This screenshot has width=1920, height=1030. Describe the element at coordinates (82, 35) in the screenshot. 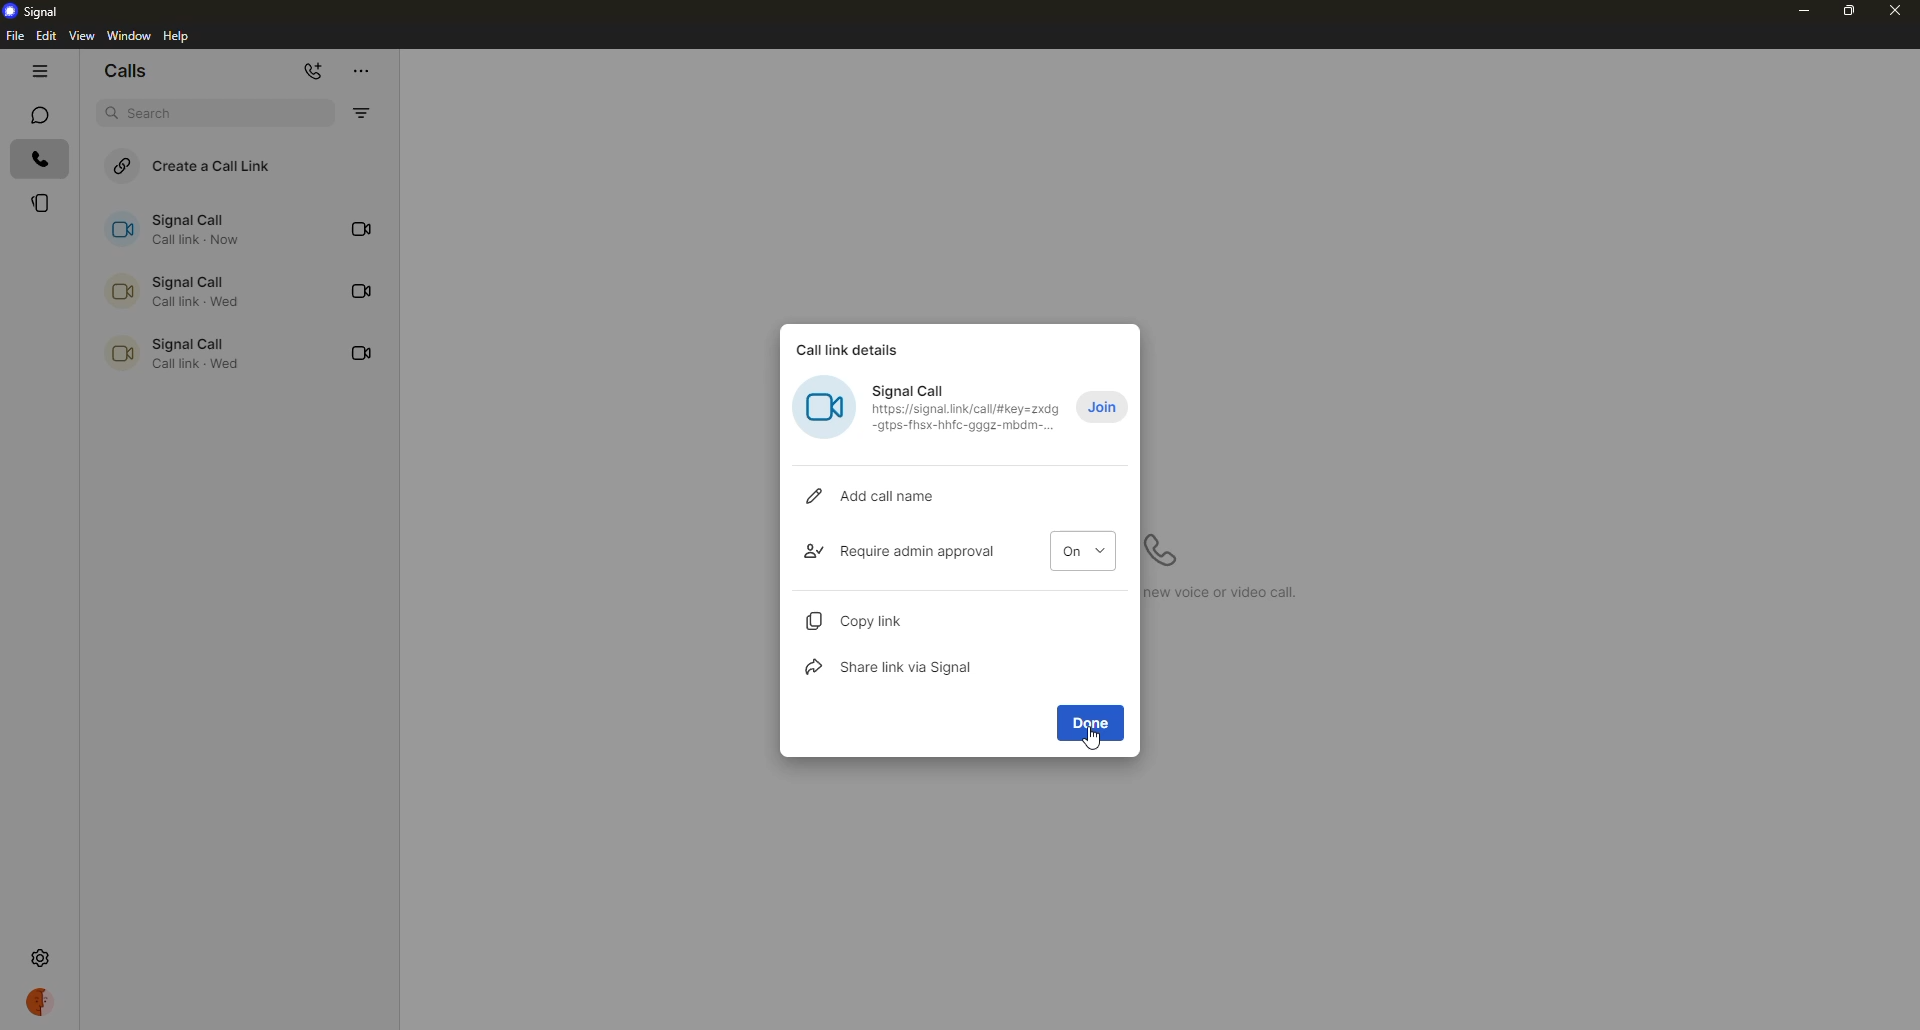

I see `view` at that location.